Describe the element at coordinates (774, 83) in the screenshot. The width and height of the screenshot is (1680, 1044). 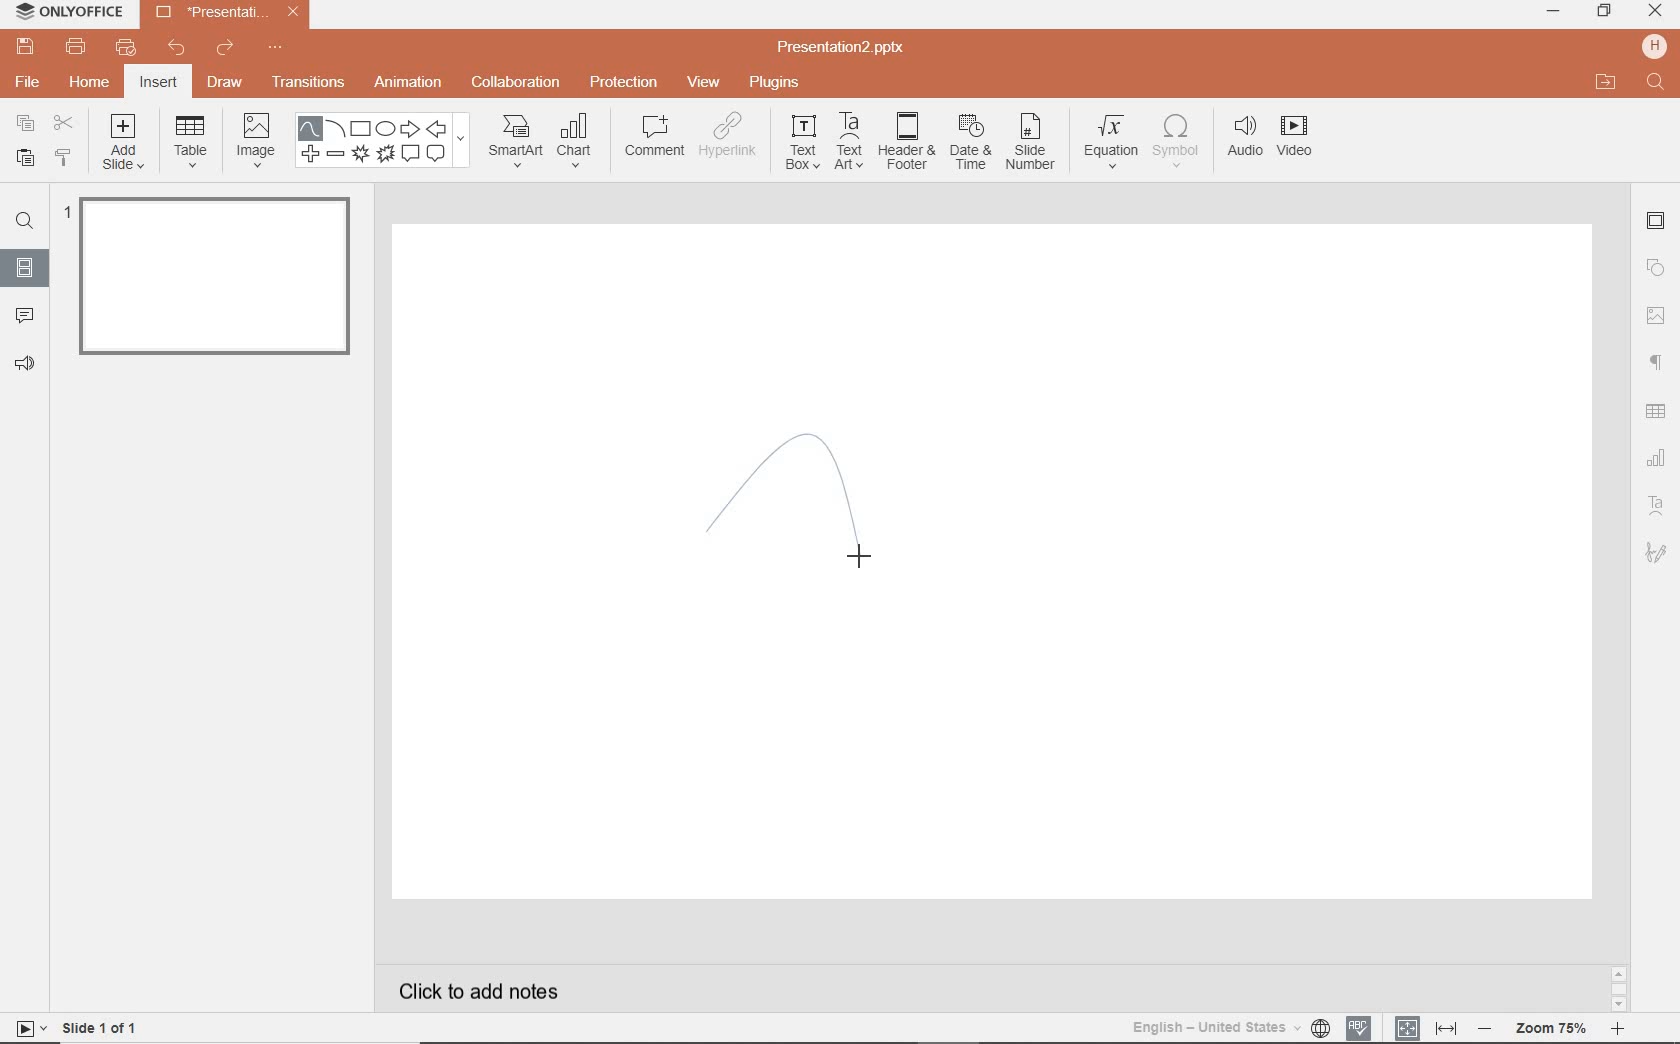
I see `PLUGINS` at that location.